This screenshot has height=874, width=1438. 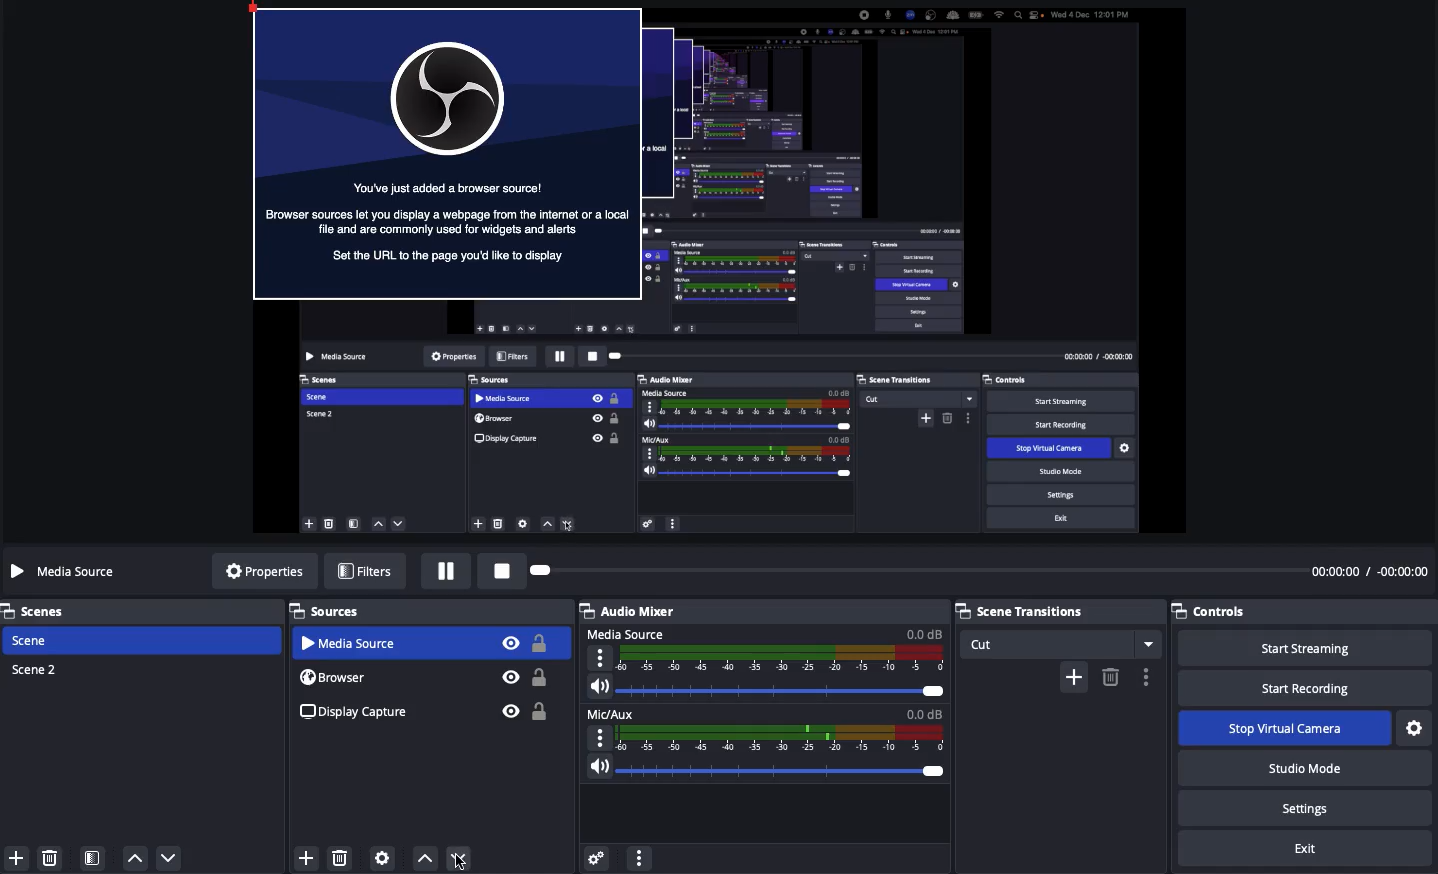 What do you see at coordinates (1143, 676) in the screenshot?
I see `Options` at bounding box center [1143, 676].